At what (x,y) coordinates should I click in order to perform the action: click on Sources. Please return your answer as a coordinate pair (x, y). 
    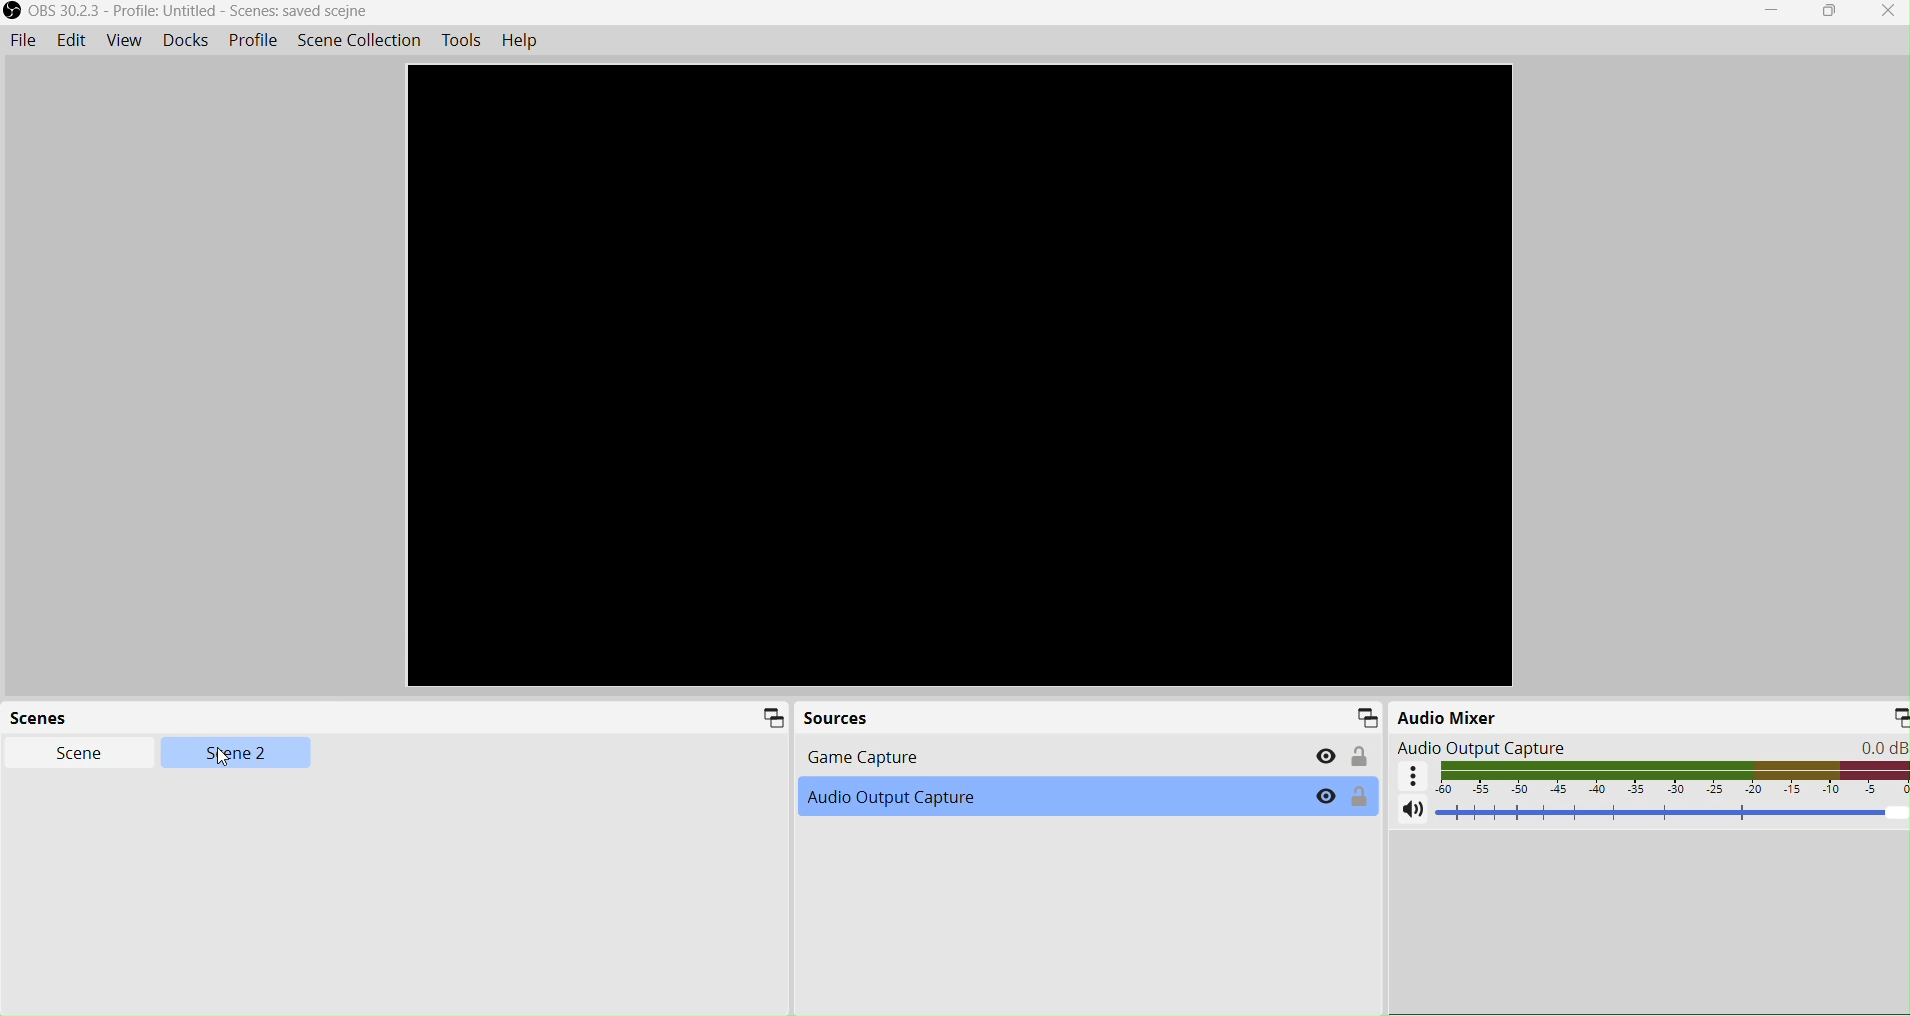
    Looking at the image, I should click on (838, 717).